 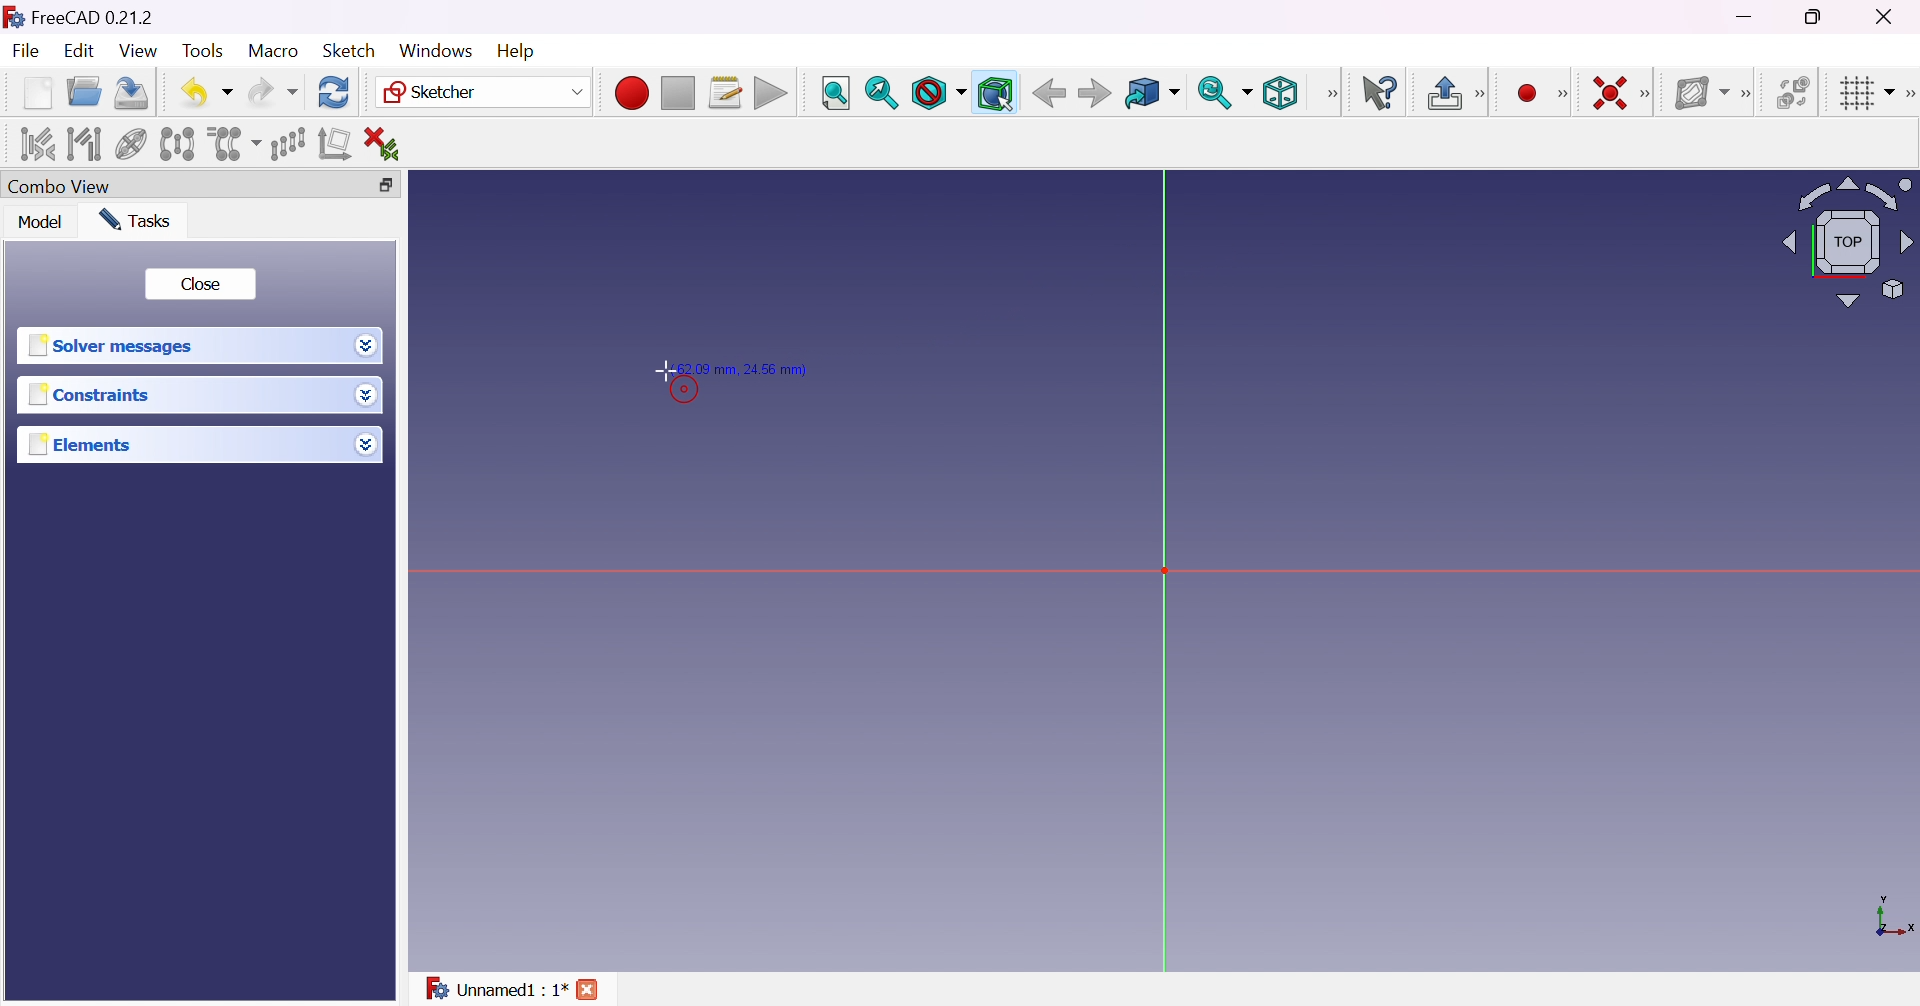 I want to click on View, so click(x=1333, y=93).